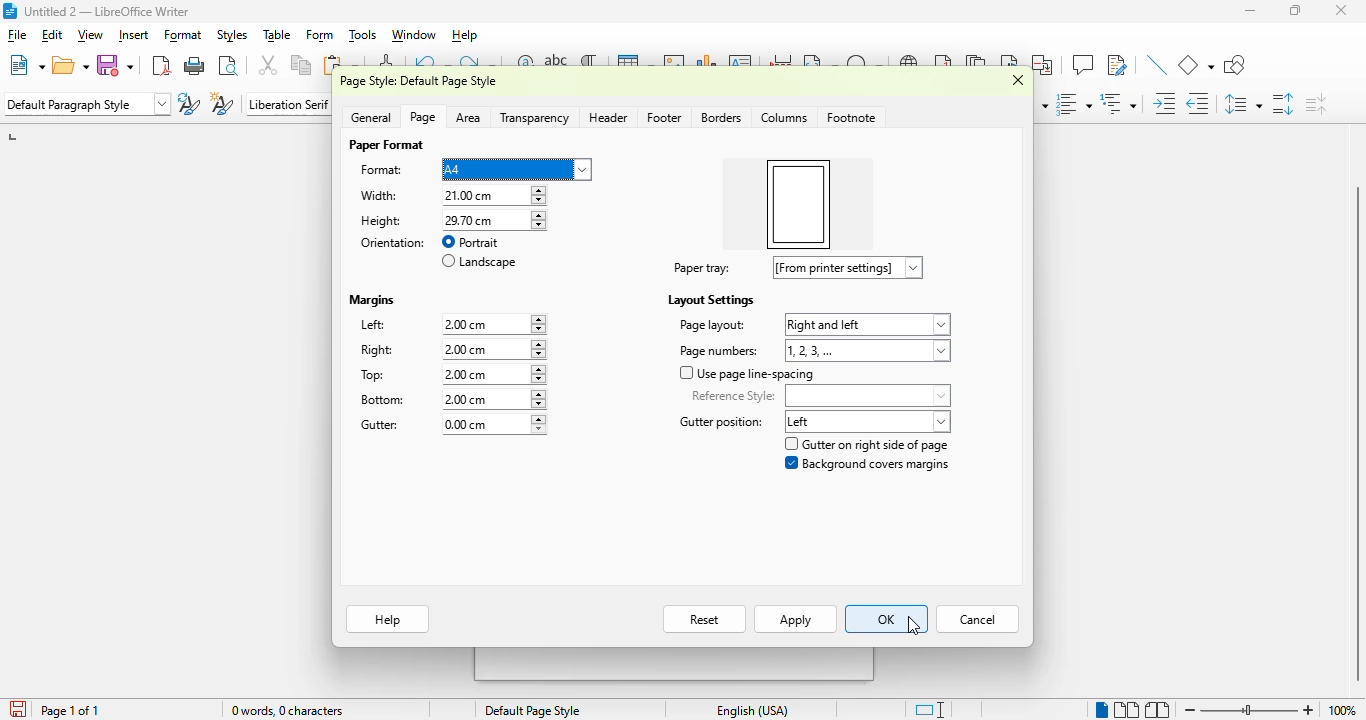 The width and height of the screenshot is (1366, 720). Describe the element at coordinates (1191, 710) in the screenshot. I see `zoom out` at that location.